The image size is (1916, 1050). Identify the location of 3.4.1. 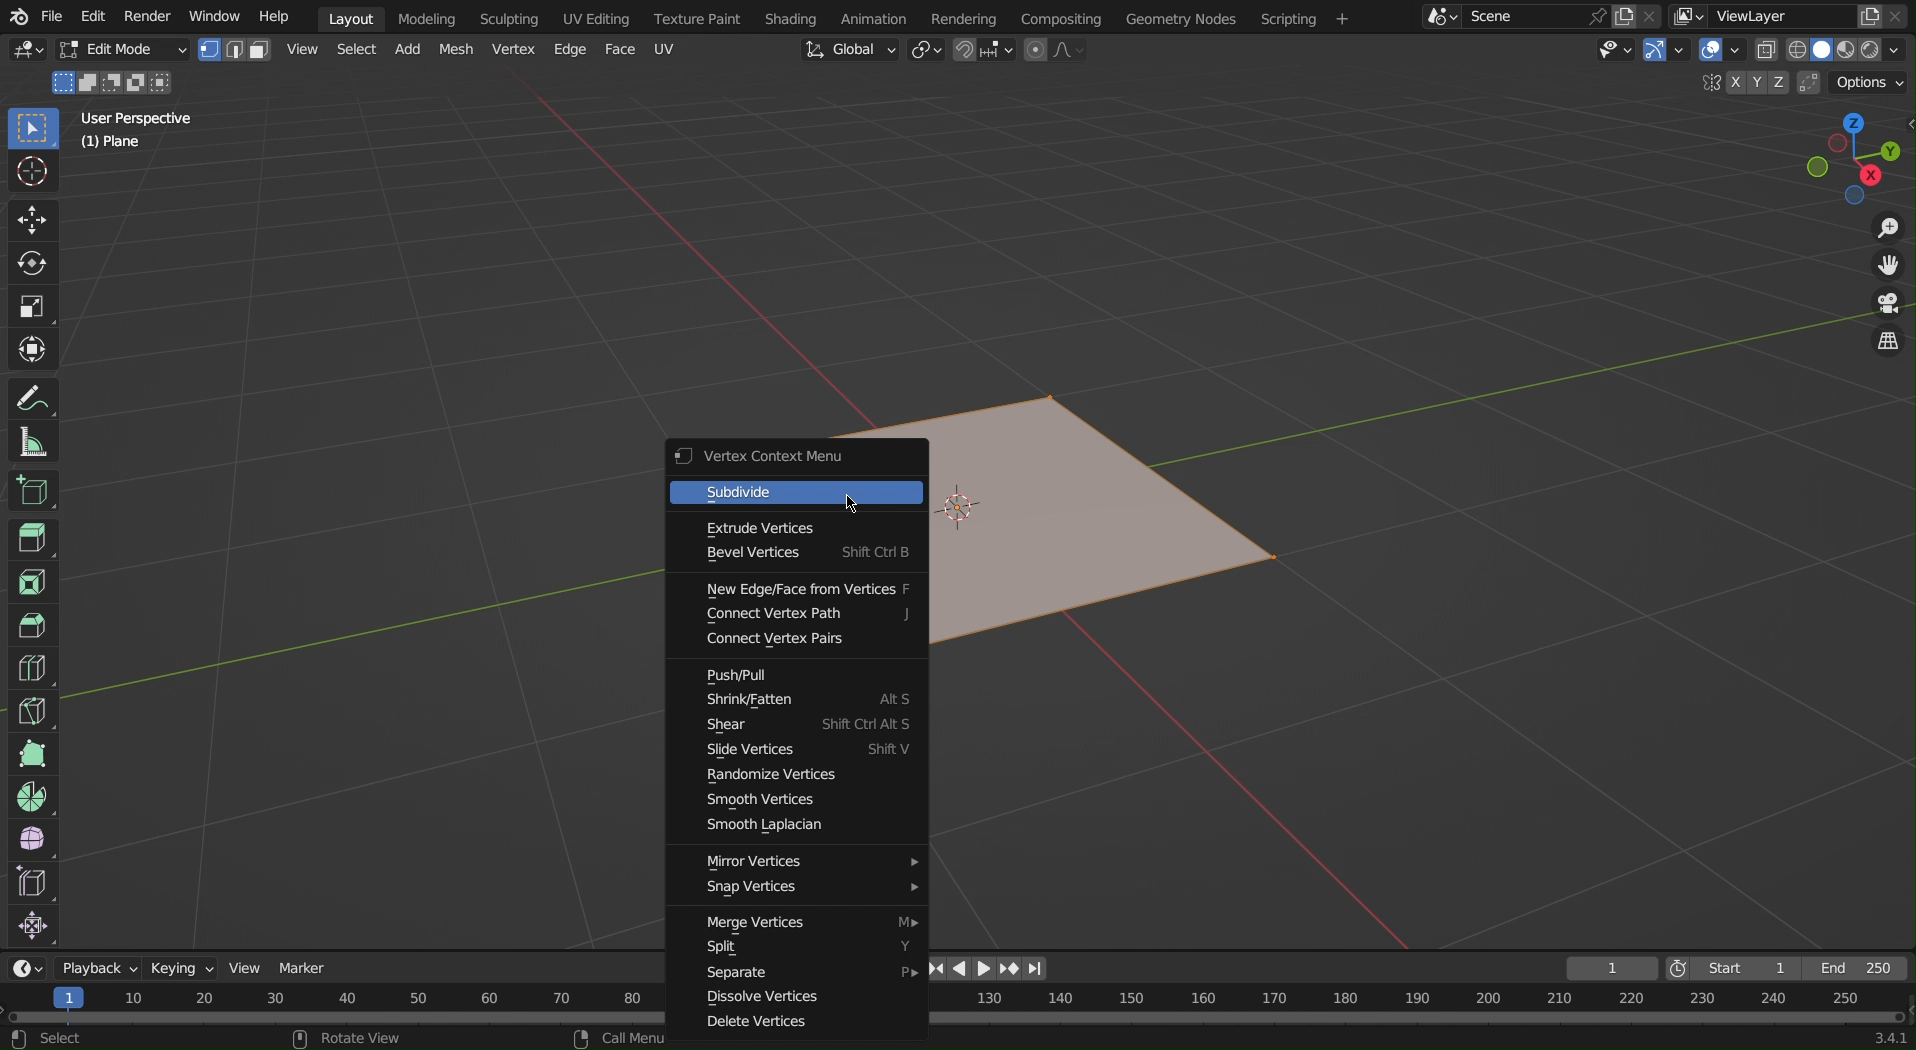
(1878, 1038).